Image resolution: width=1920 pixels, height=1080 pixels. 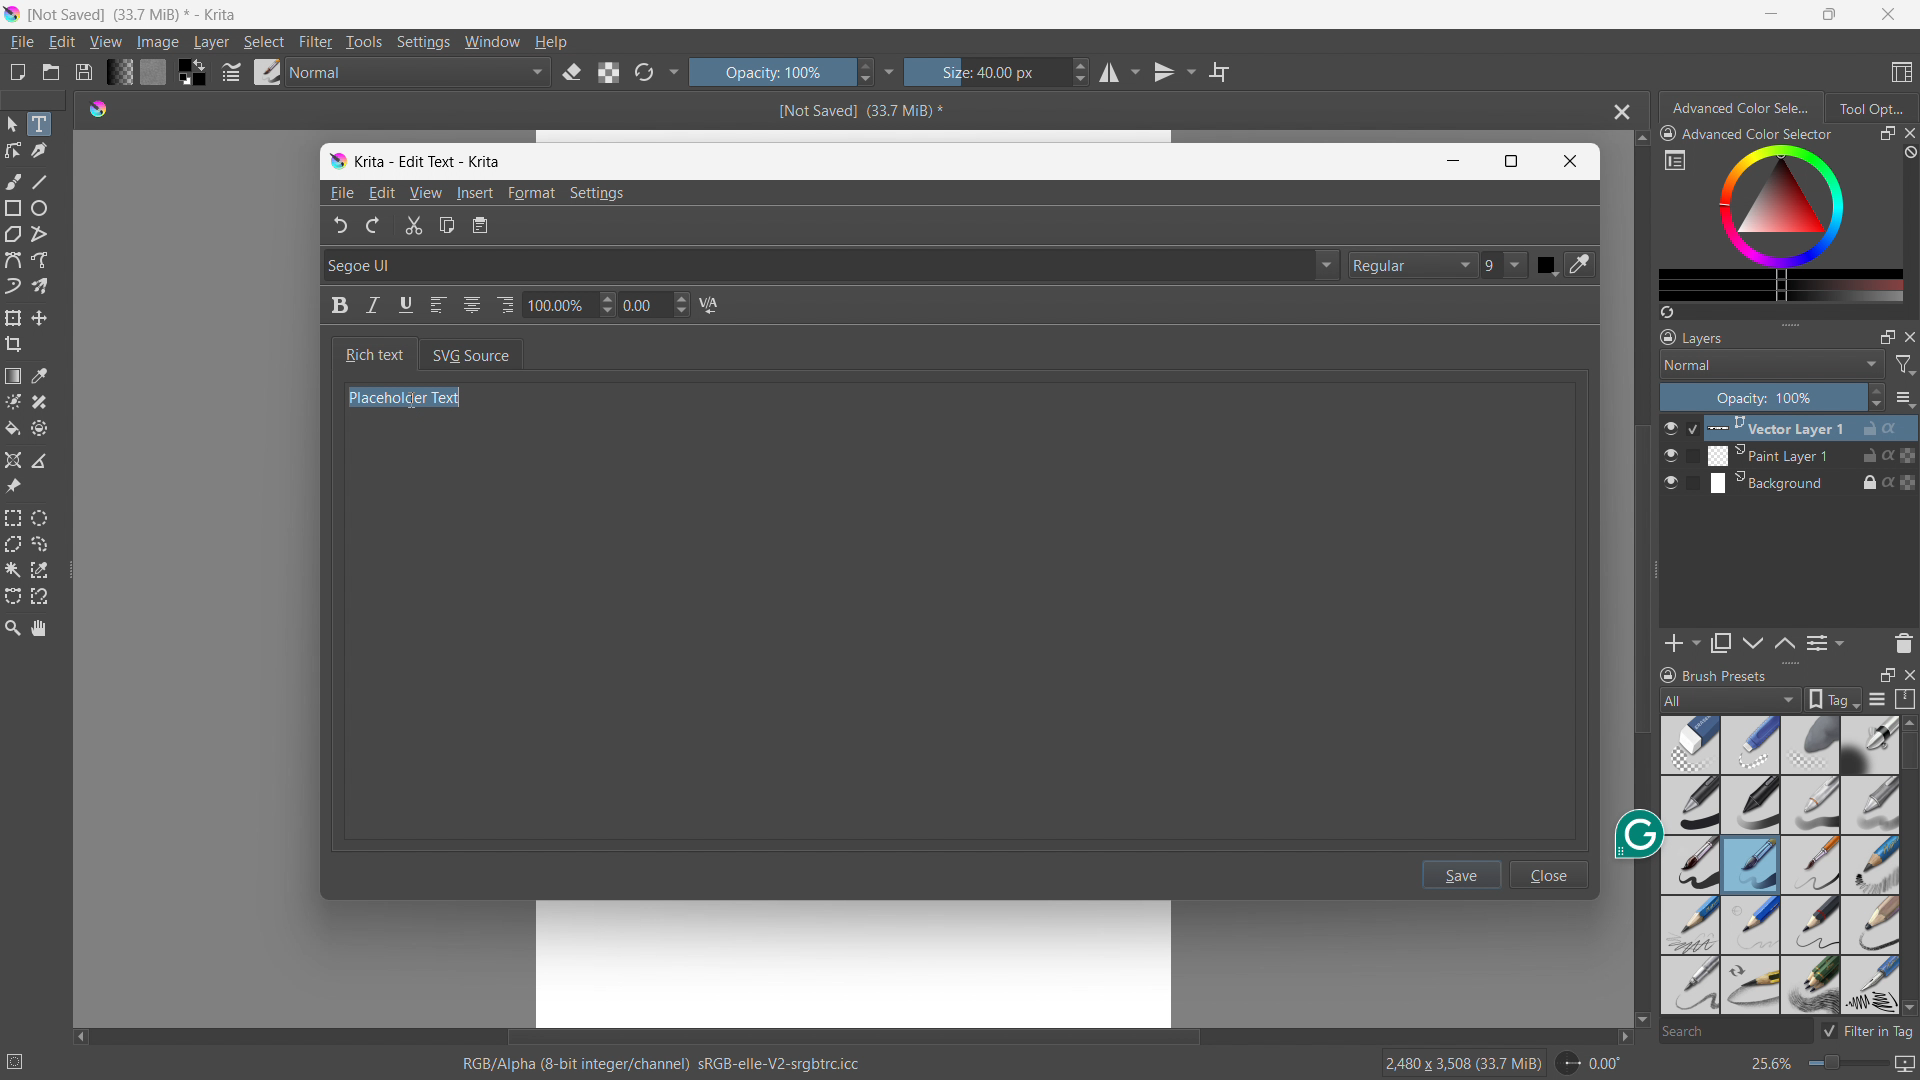 I want to click on notepad, so click(x=490, y=227).